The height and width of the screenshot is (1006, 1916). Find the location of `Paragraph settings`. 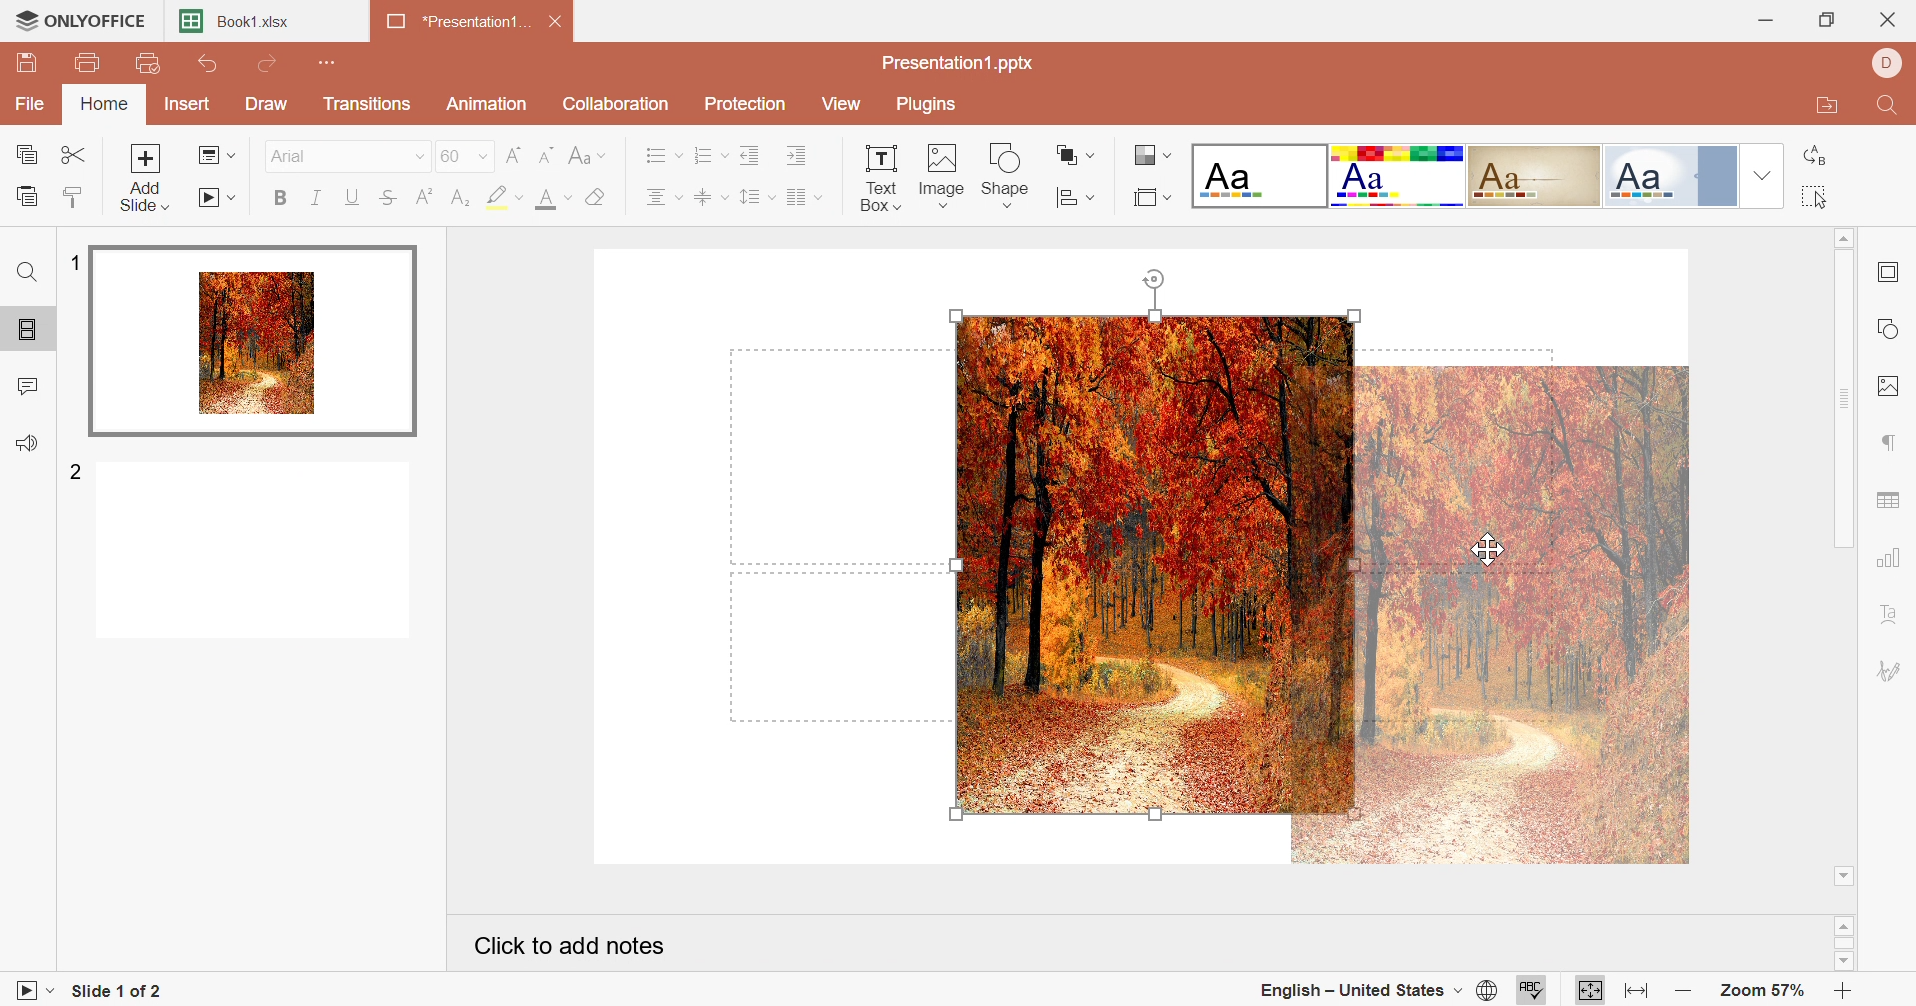

Paragraph settings is located at coordinates (1886, 440).